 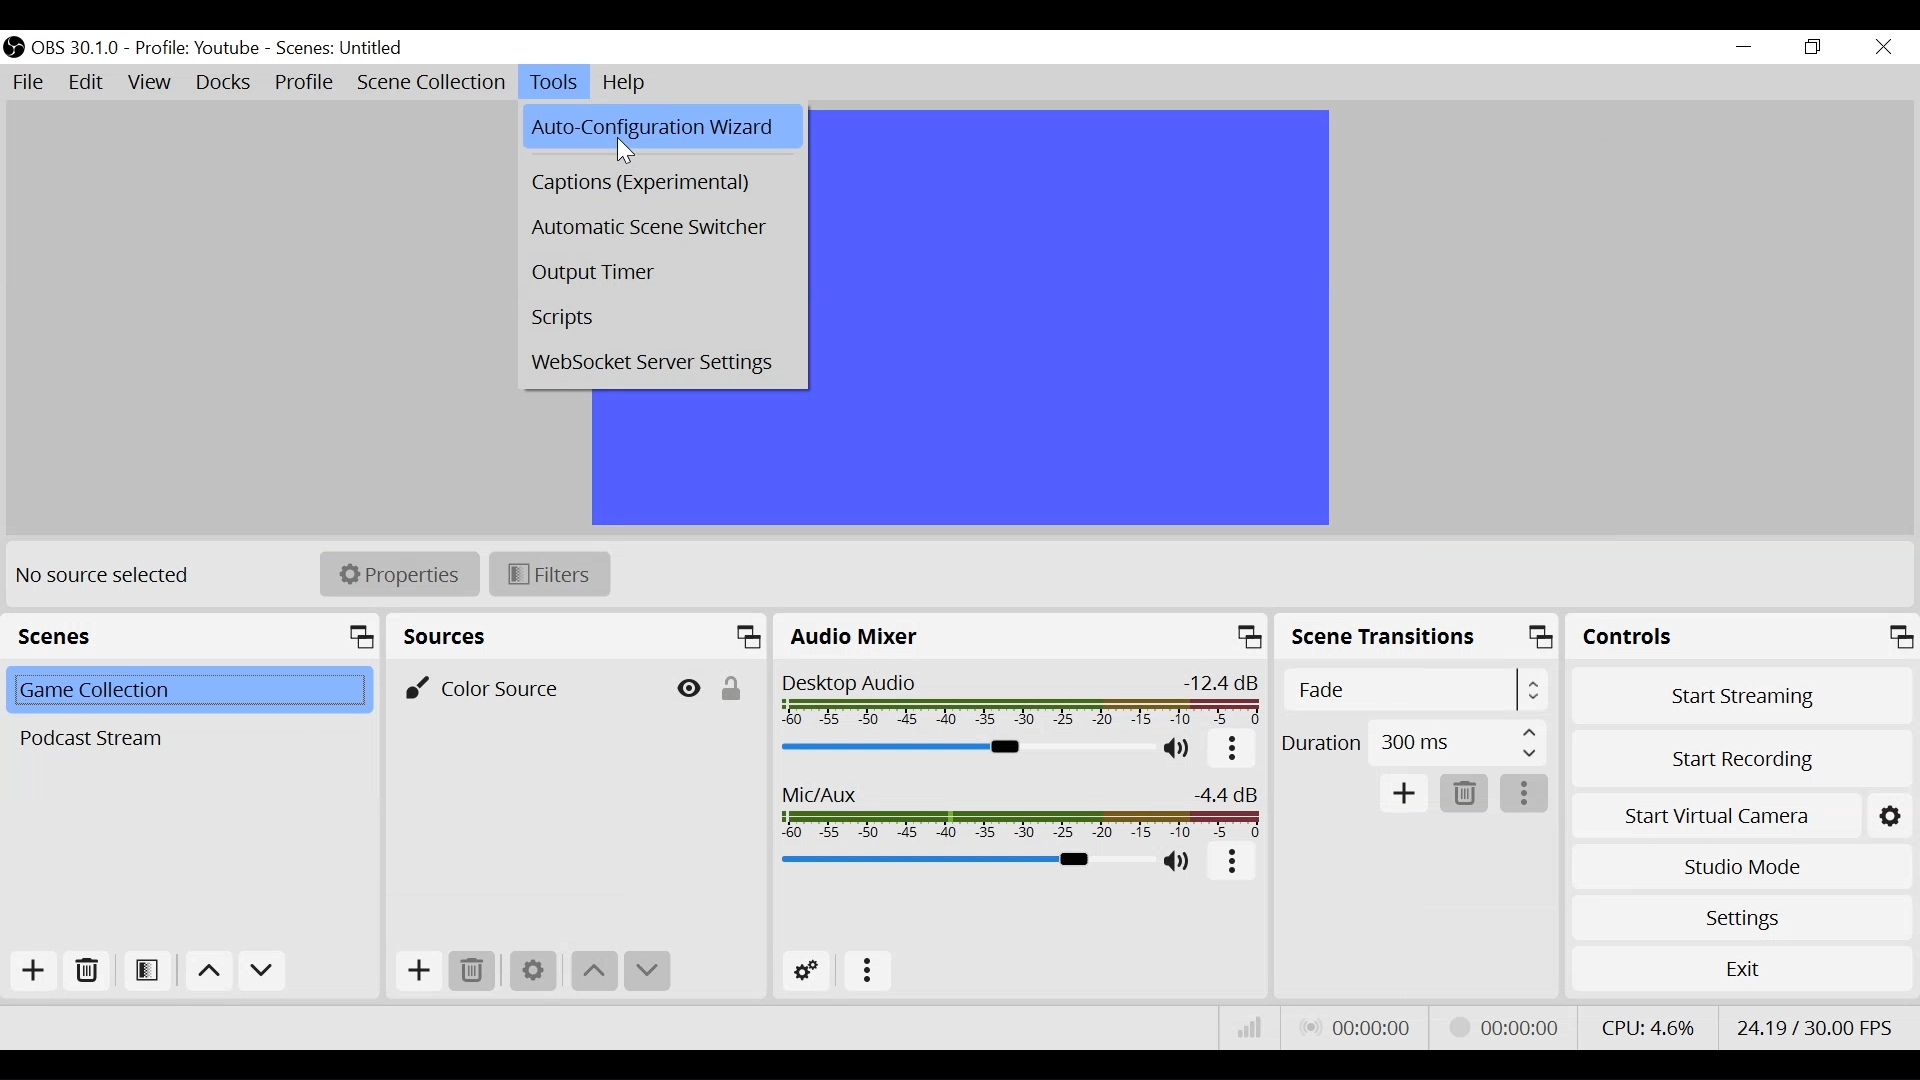 I want to click on Scene Transition, so click(x=1417, y=638).